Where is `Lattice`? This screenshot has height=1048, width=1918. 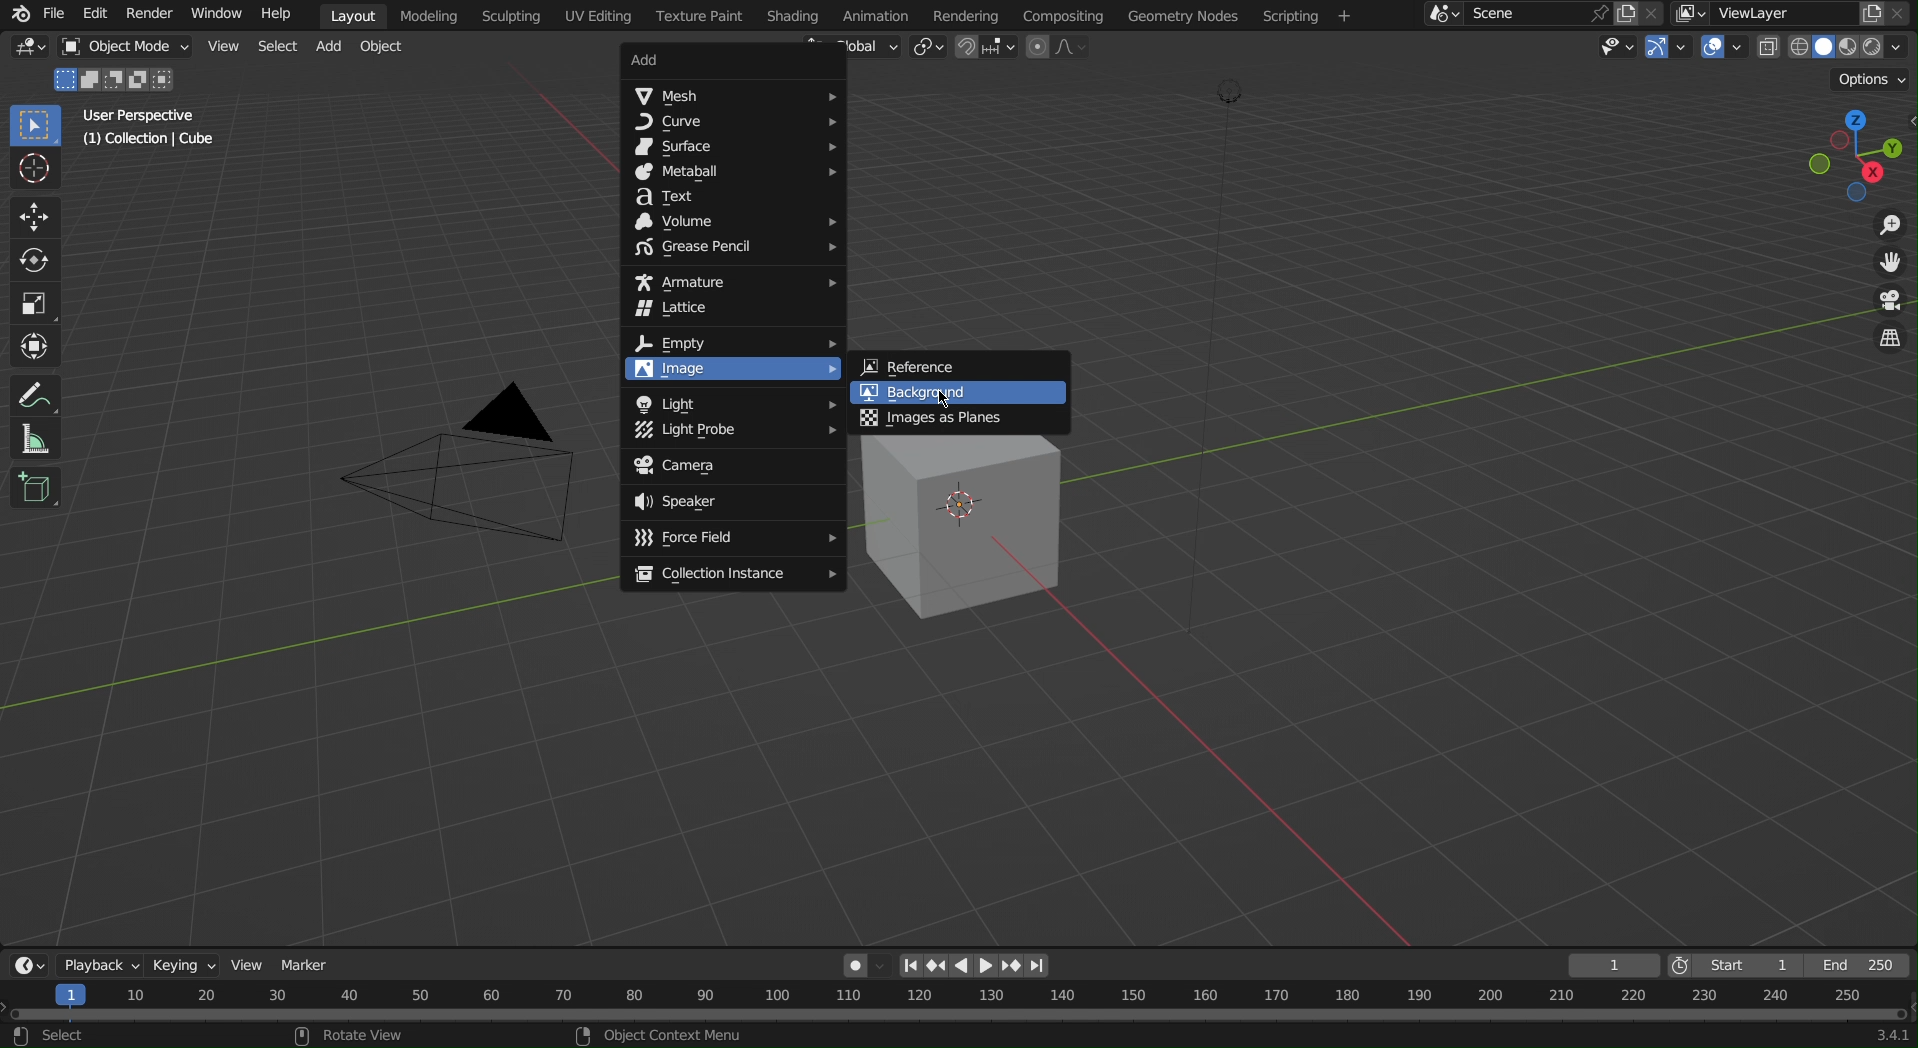 Lattice is located at coordinates (731, 310).